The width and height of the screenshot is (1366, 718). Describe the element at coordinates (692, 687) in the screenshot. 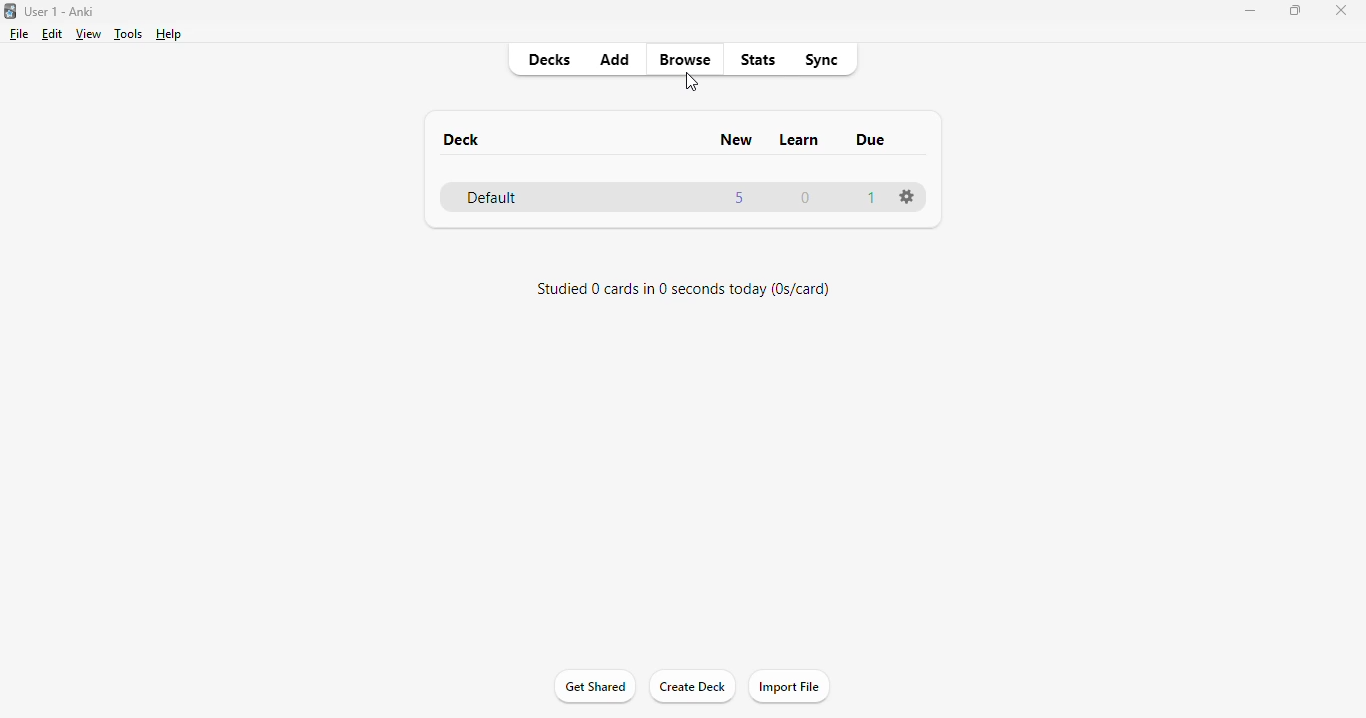

I see `create deck` at that location.